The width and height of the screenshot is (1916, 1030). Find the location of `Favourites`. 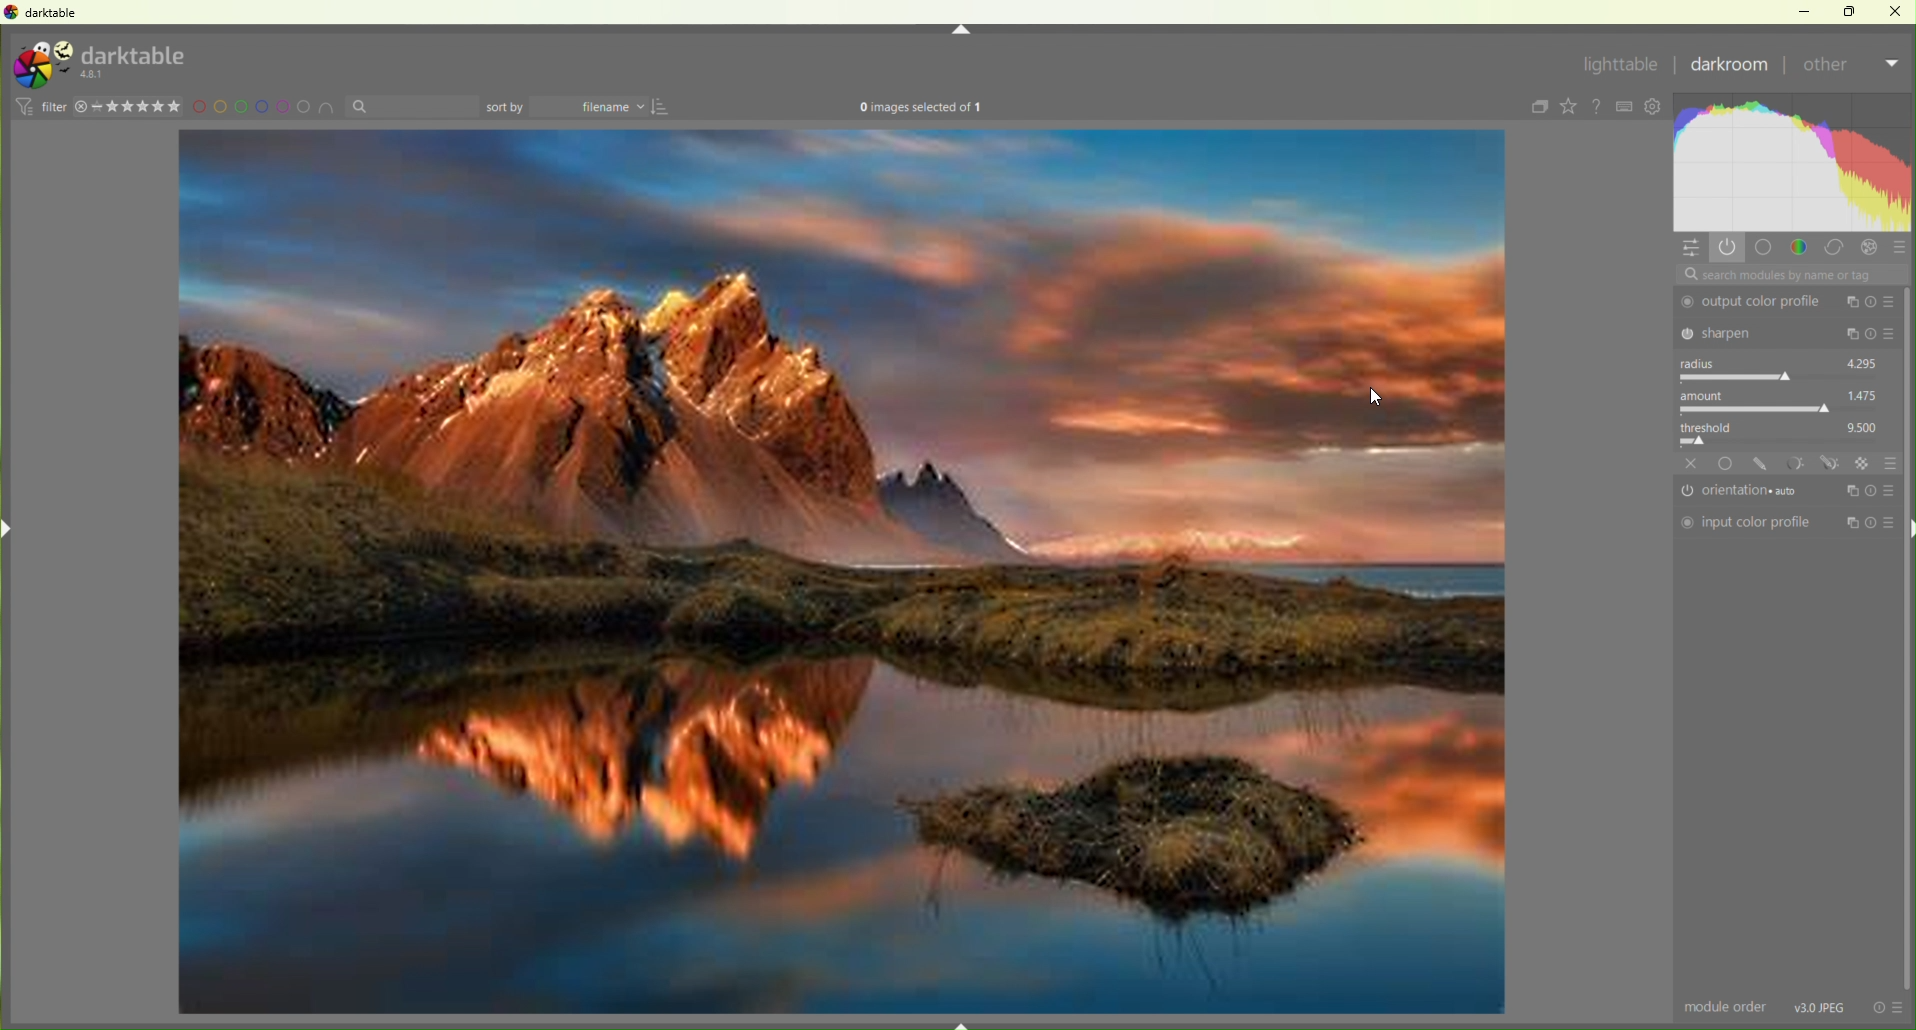

Favourites is located at coordinates (1568, 106).